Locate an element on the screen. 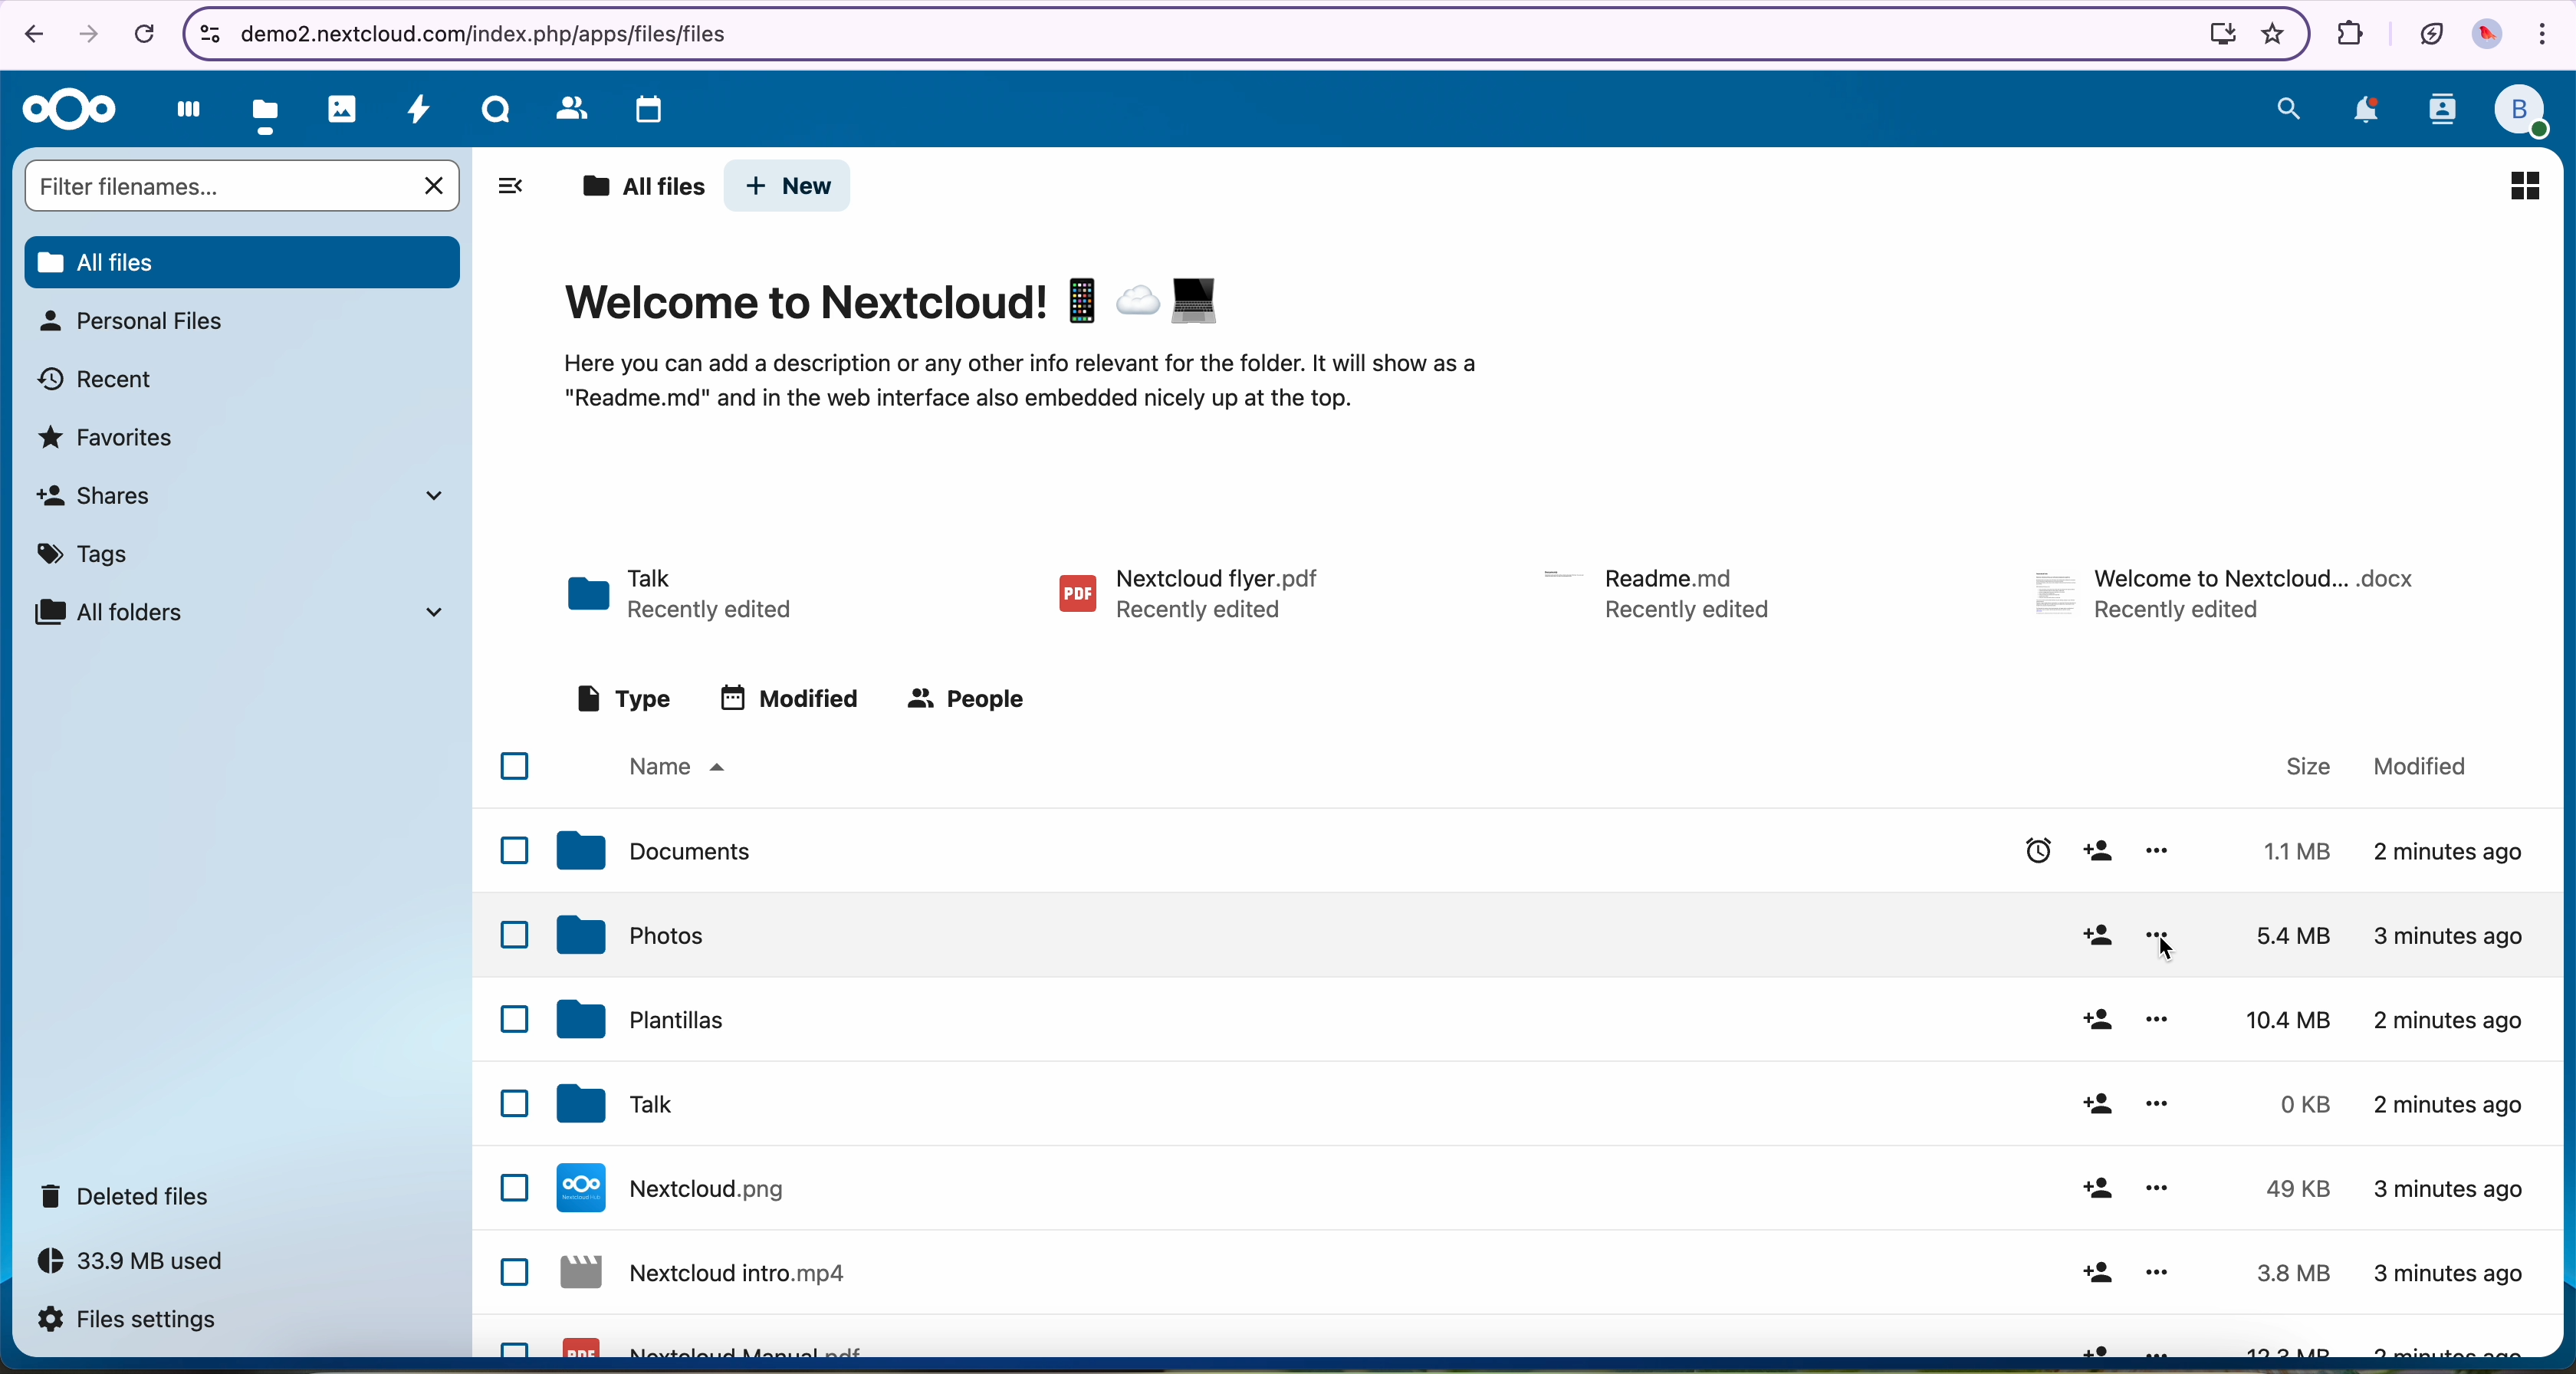 The width and height of the screenshot is (2576, 1374). description of the page is located at coordinates (1027, 385).